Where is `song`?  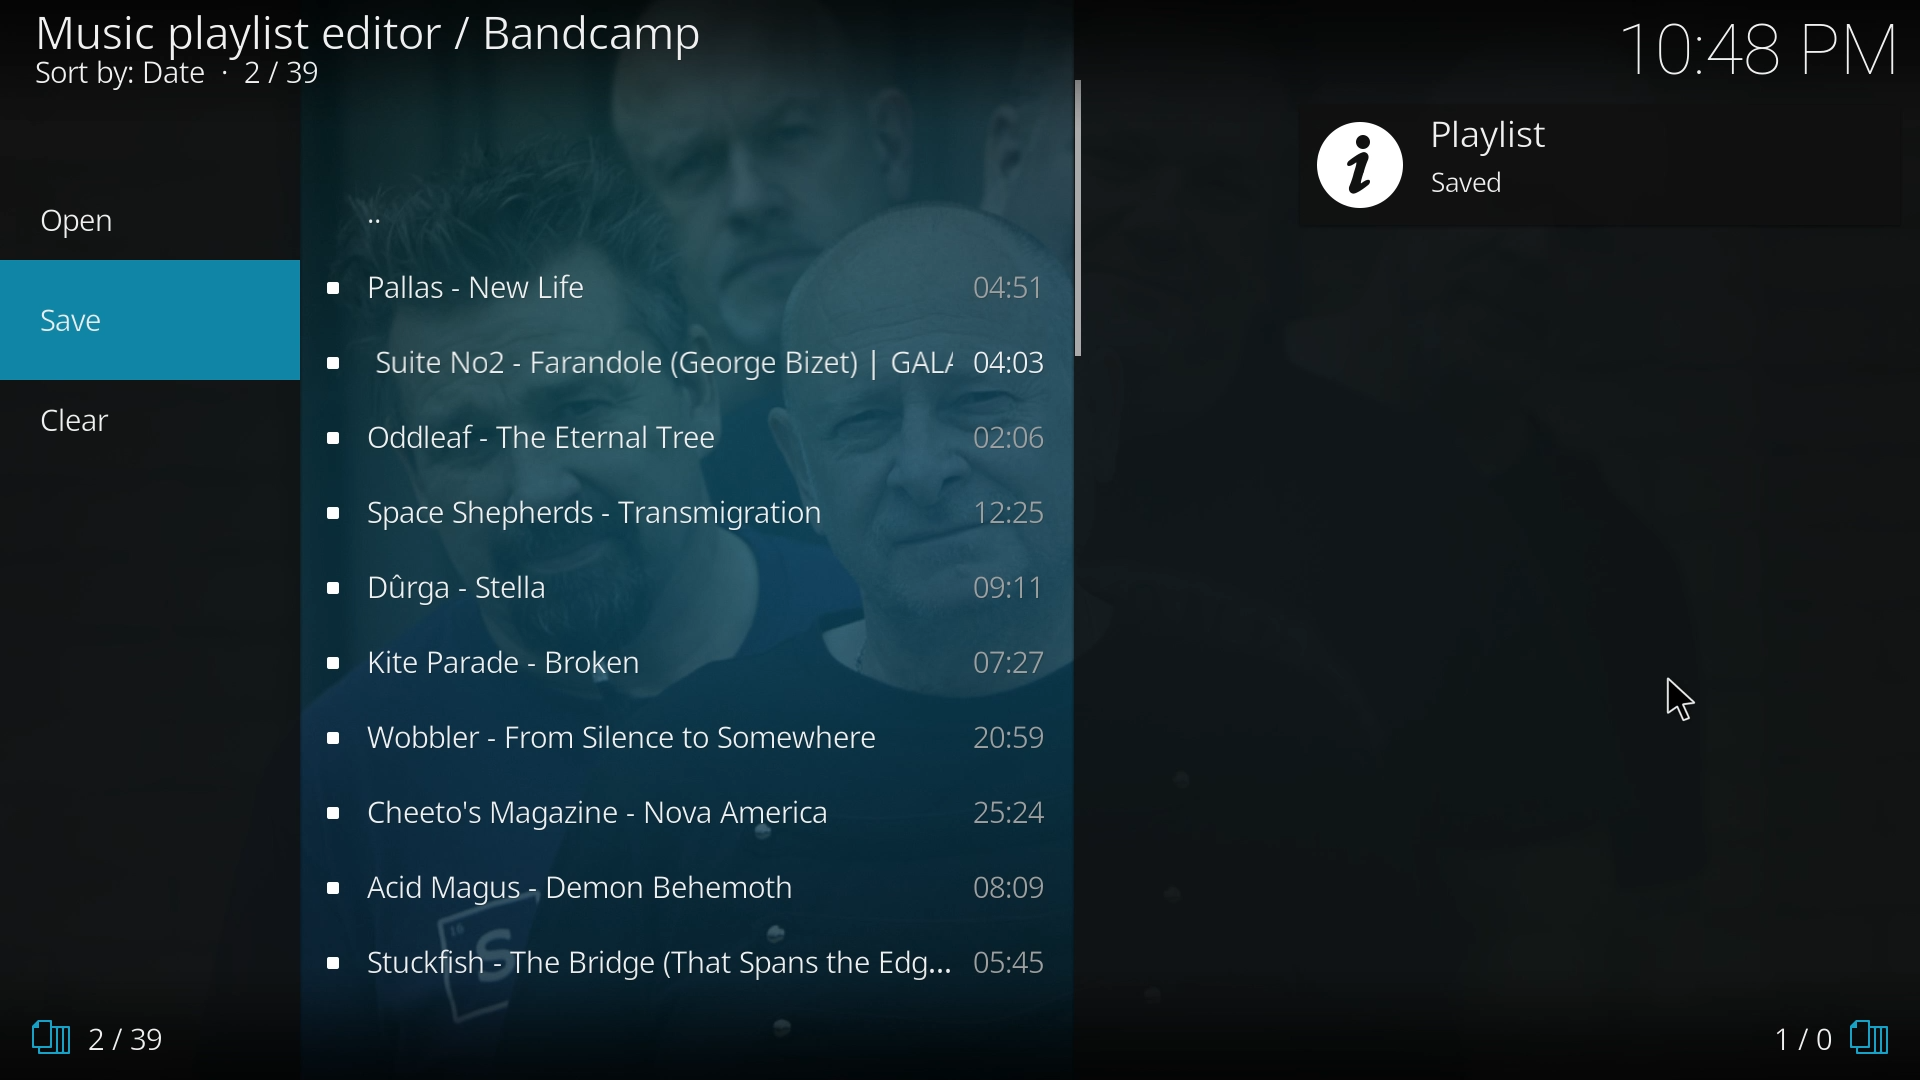 song is located at coordinates (681, 288).